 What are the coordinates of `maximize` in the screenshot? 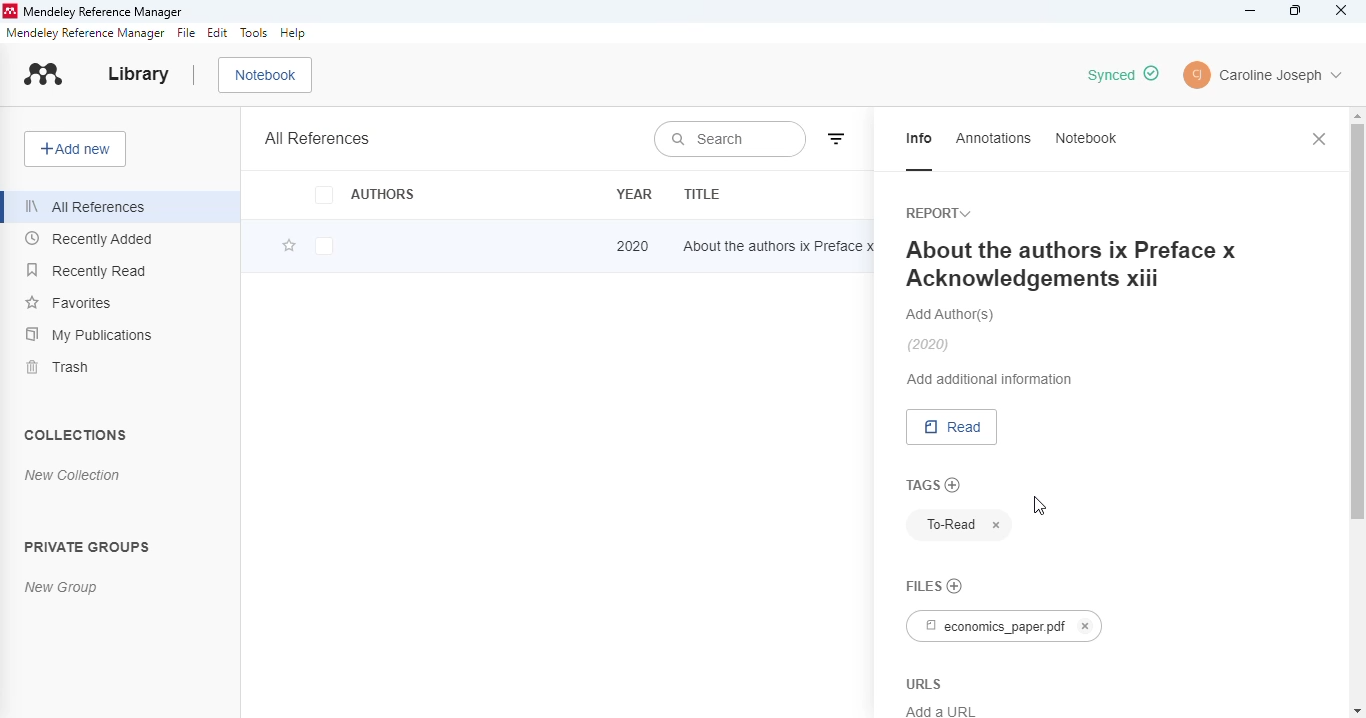 It's located at (1297, 11).